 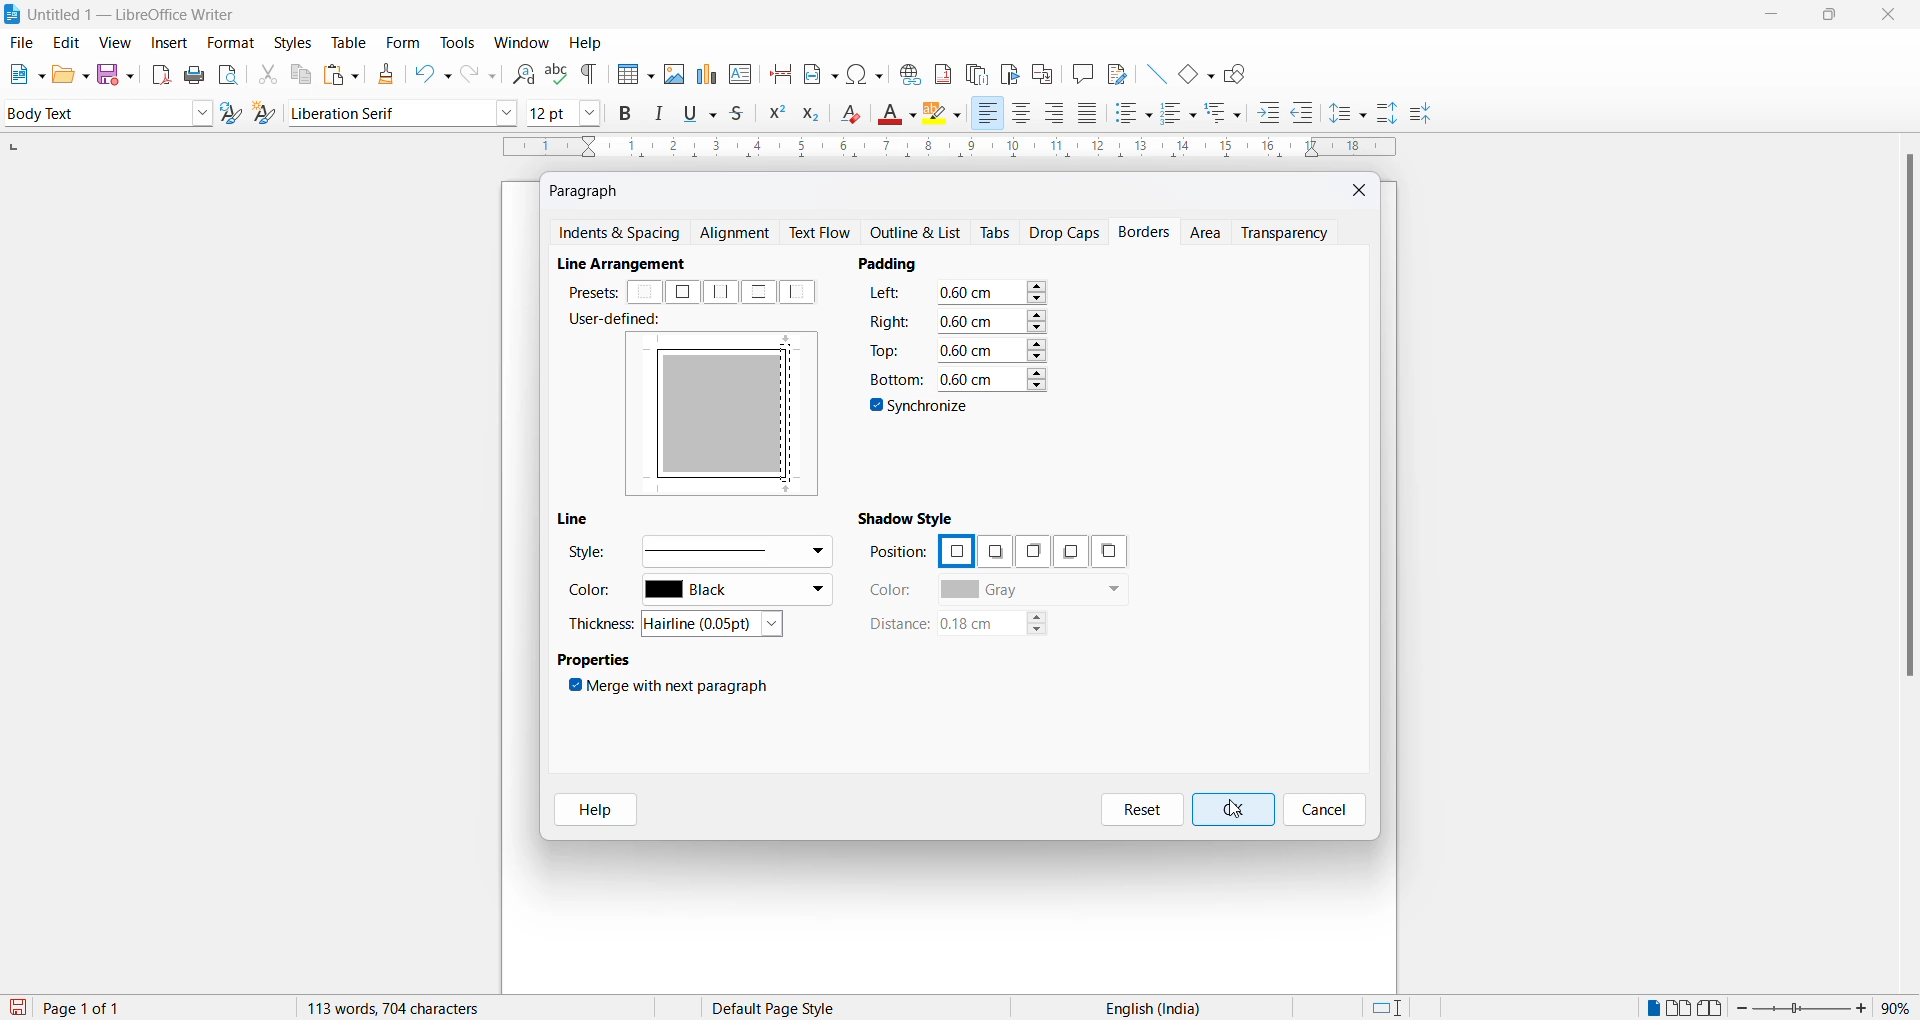 I want to click on total page and current page, so click(x=100, y=1009).